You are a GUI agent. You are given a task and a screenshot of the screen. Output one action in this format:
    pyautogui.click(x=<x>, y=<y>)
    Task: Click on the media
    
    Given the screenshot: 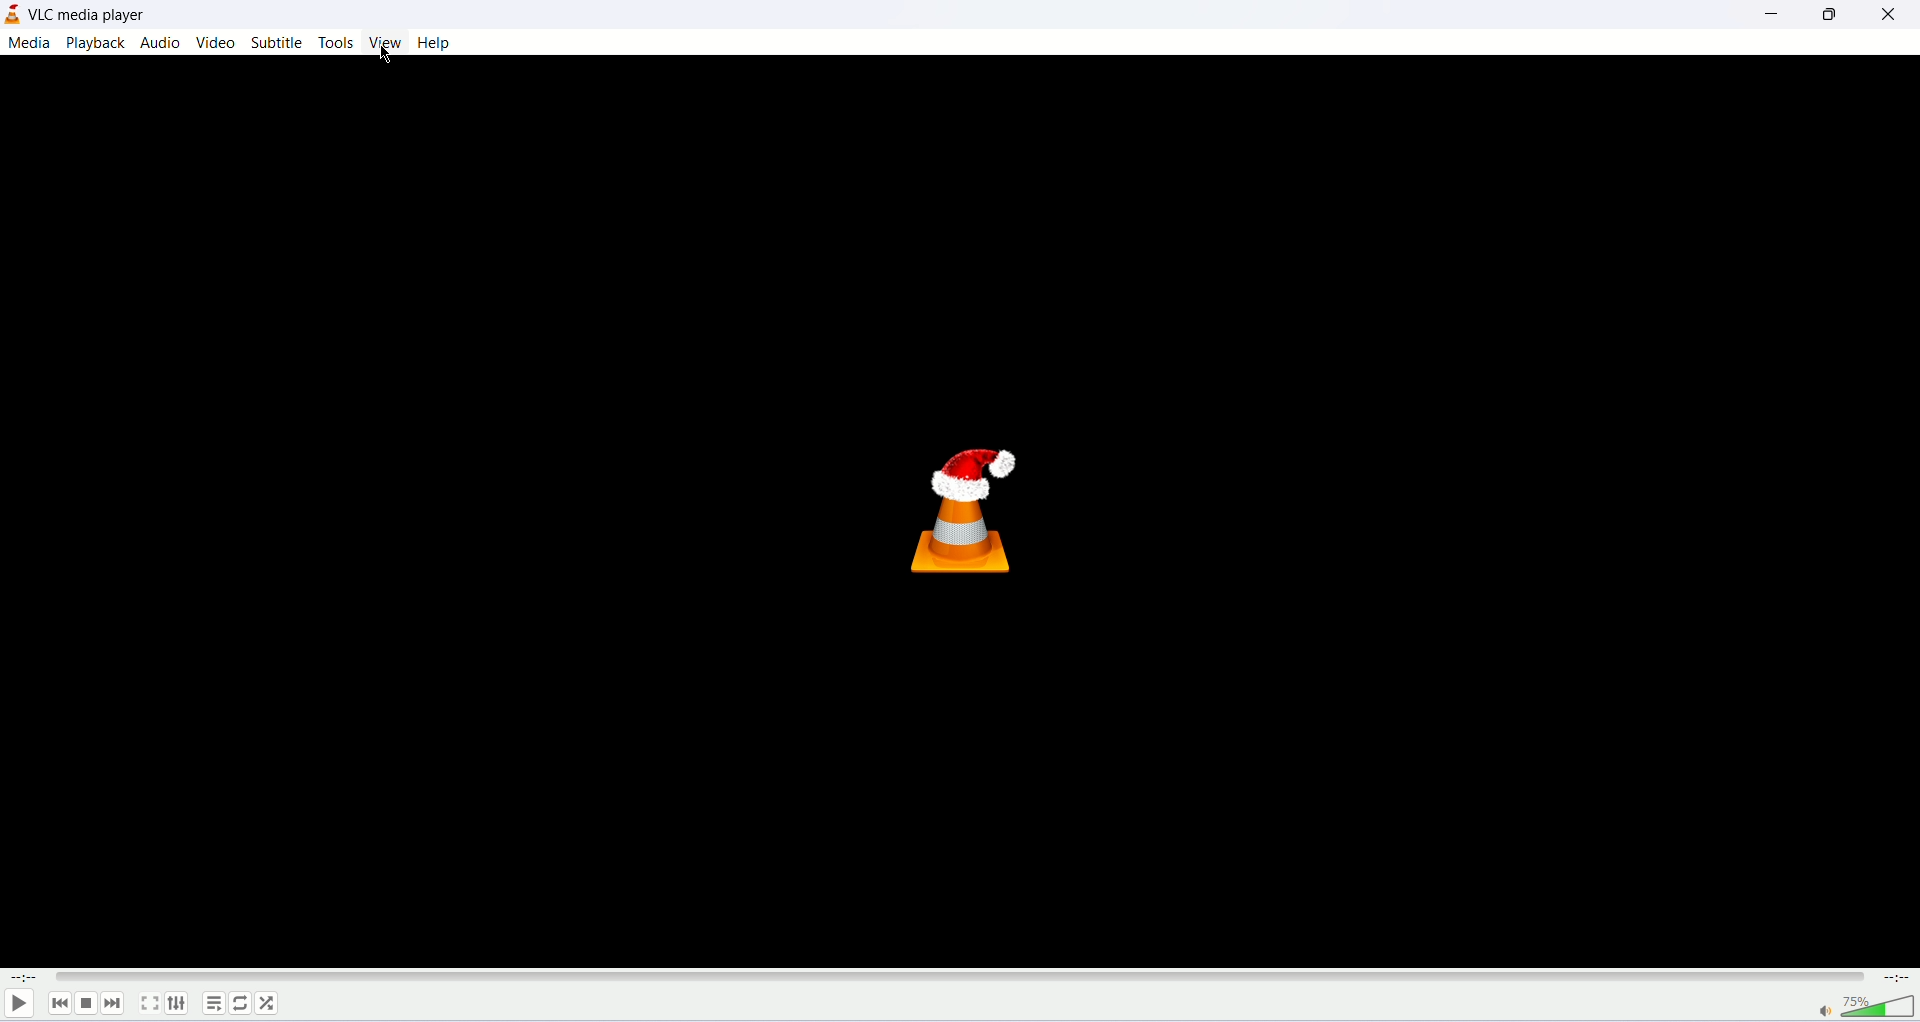 What is the action you would take?
    pyautogui.click(x=29, y=45)
    